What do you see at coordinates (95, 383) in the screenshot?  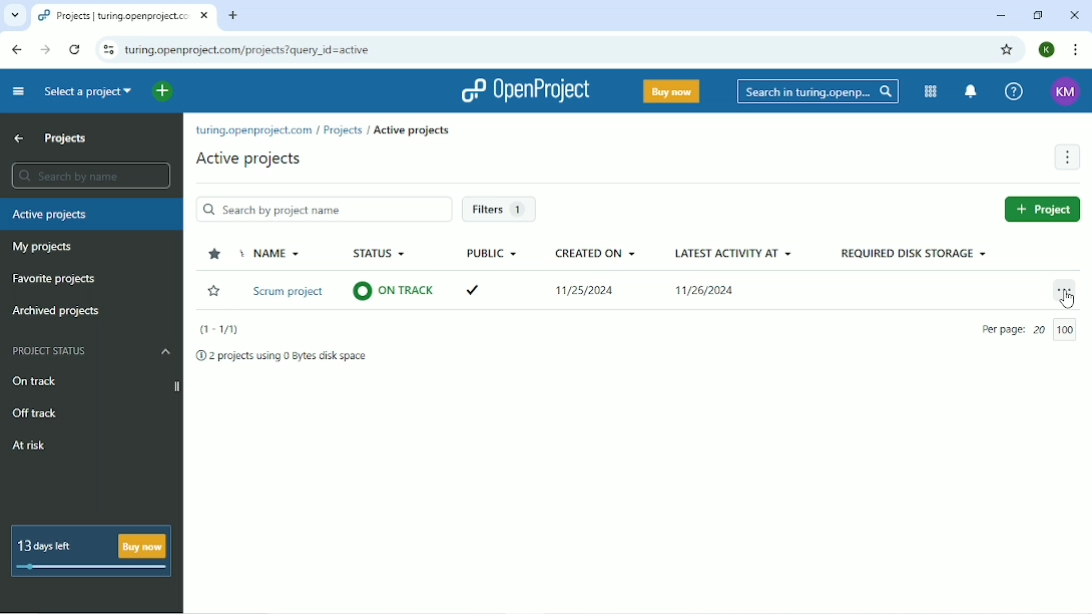 I see `On track` at bounding box center [95, 383].